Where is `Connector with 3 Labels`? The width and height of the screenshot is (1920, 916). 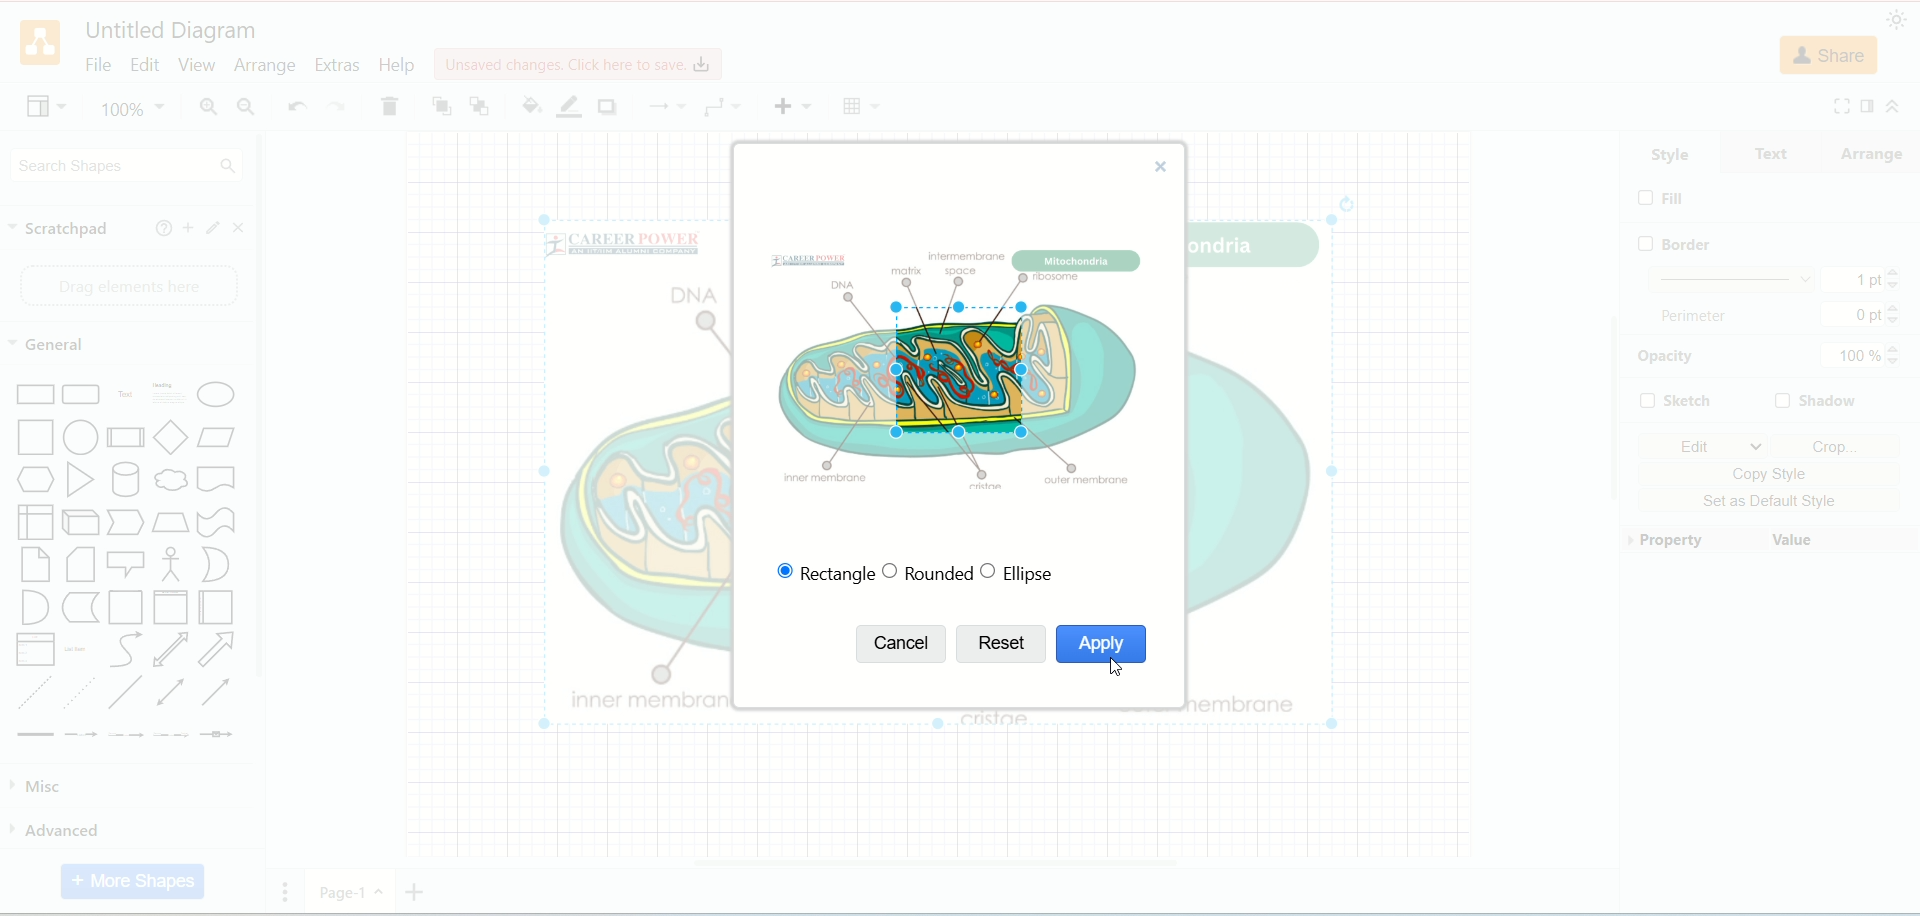
Connector with 3 Labels is located at coordinates (173, 736).